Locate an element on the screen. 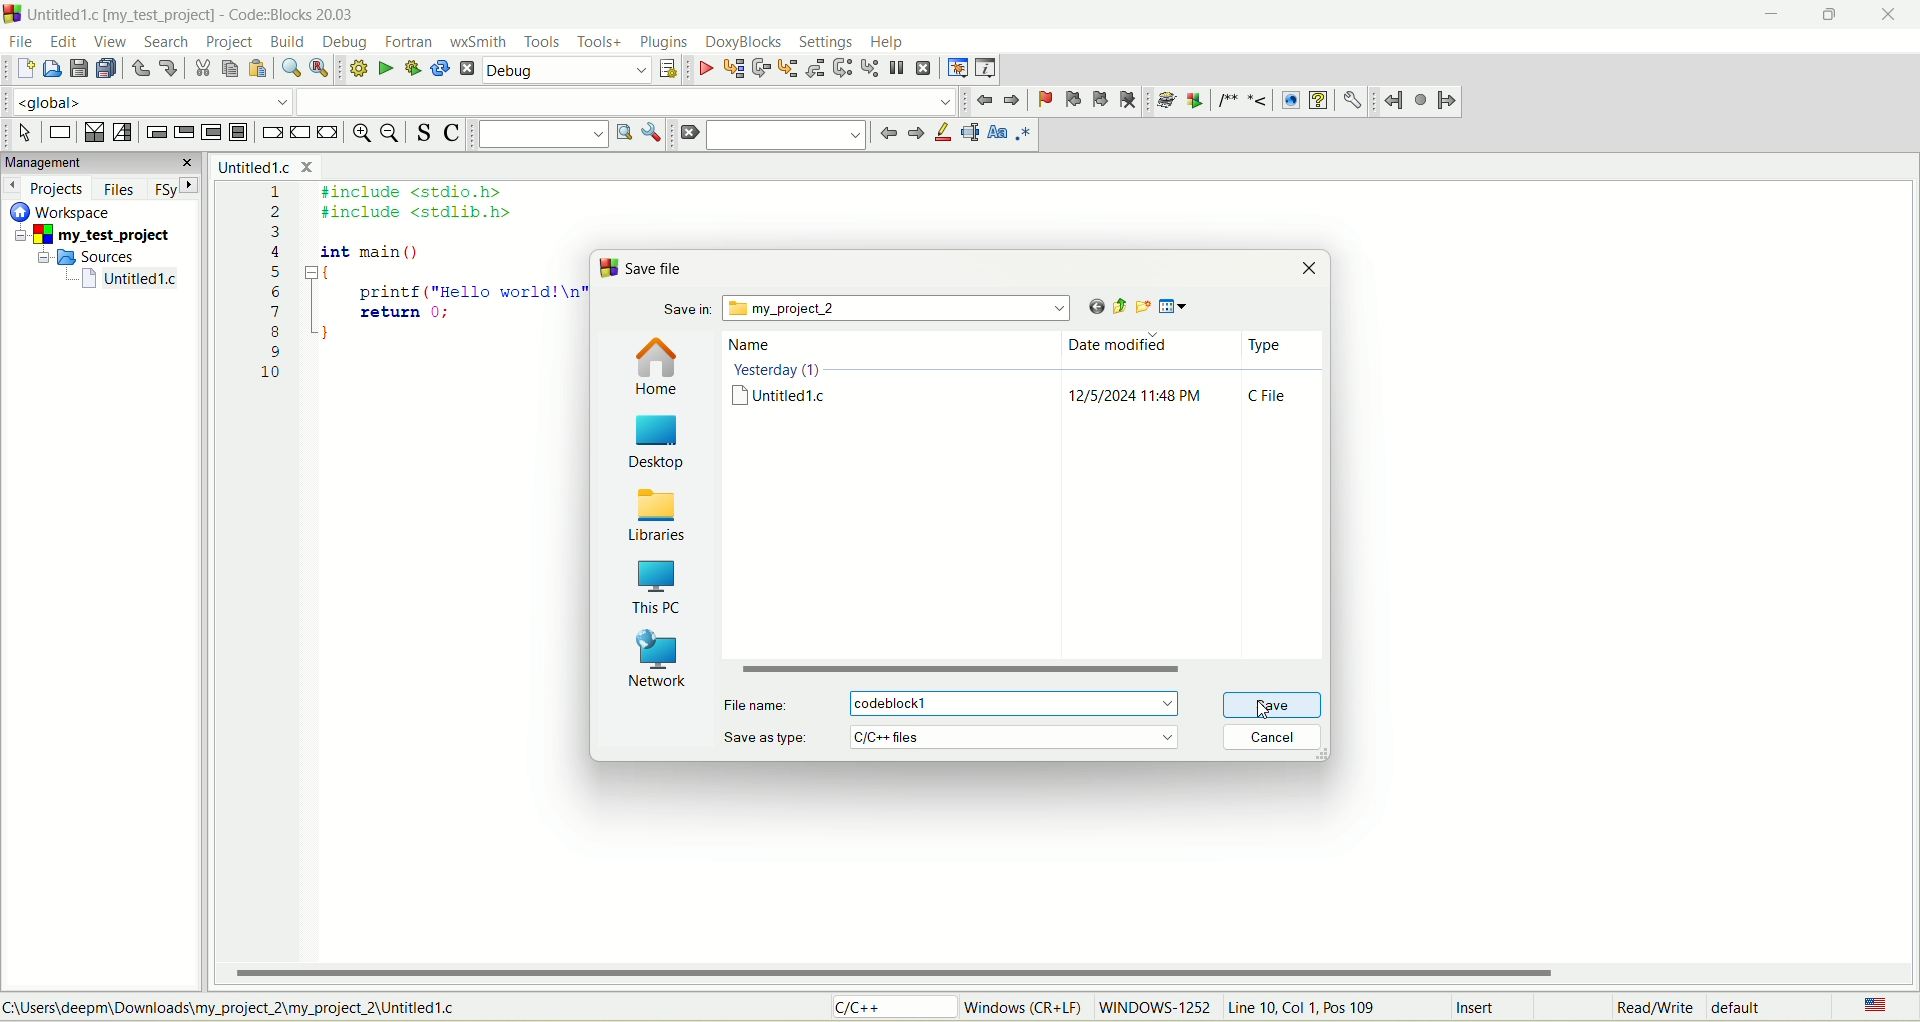 The height and width of the screenshot is (1022, 1920). project is located at coordinates (228, 43).